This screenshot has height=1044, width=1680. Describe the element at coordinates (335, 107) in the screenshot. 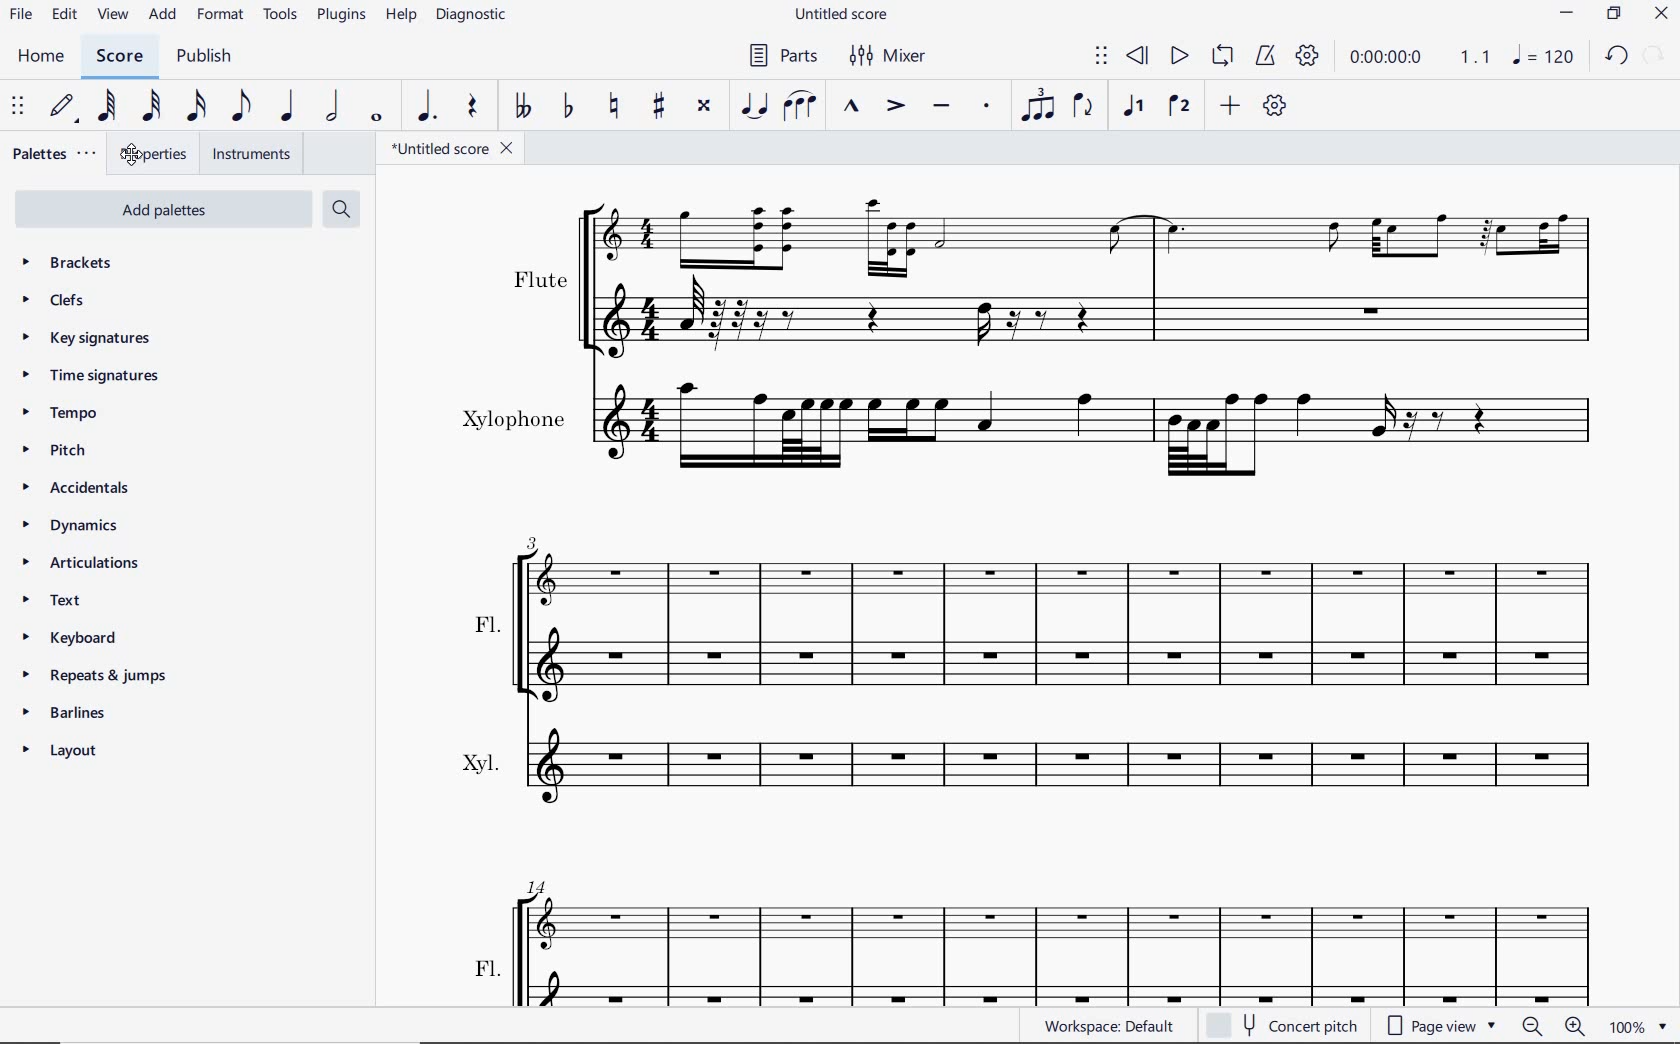

I see `HALF NOTE` at that location.